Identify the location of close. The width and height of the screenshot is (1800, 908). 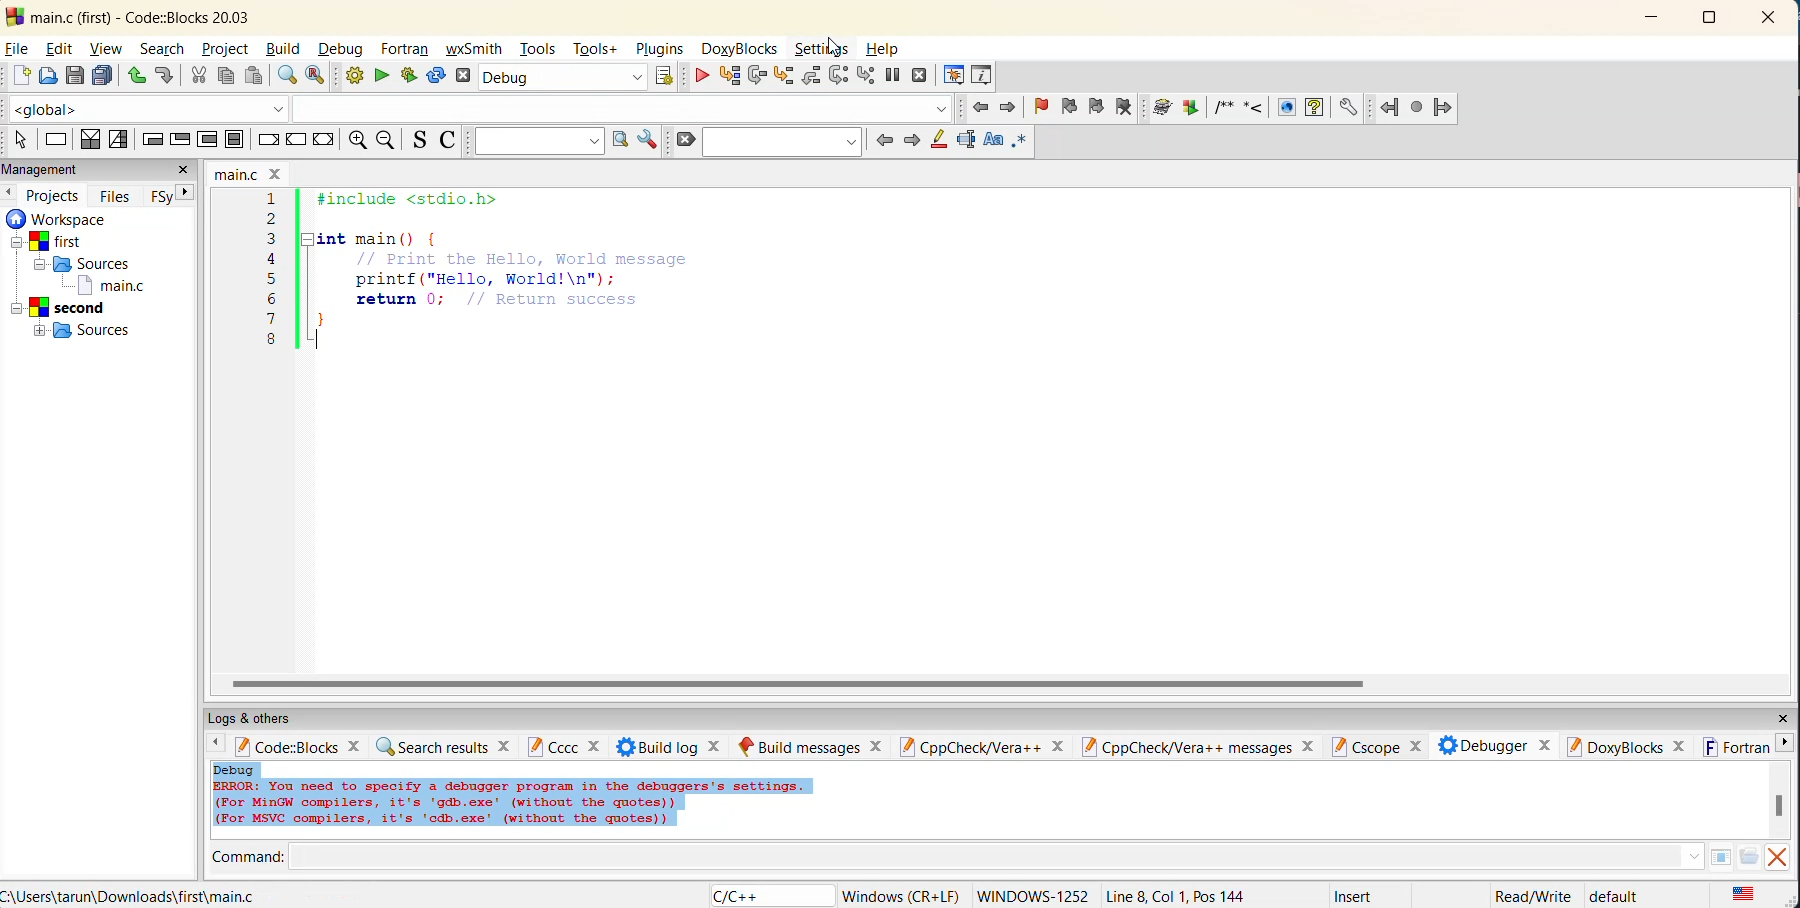
(183, 171).